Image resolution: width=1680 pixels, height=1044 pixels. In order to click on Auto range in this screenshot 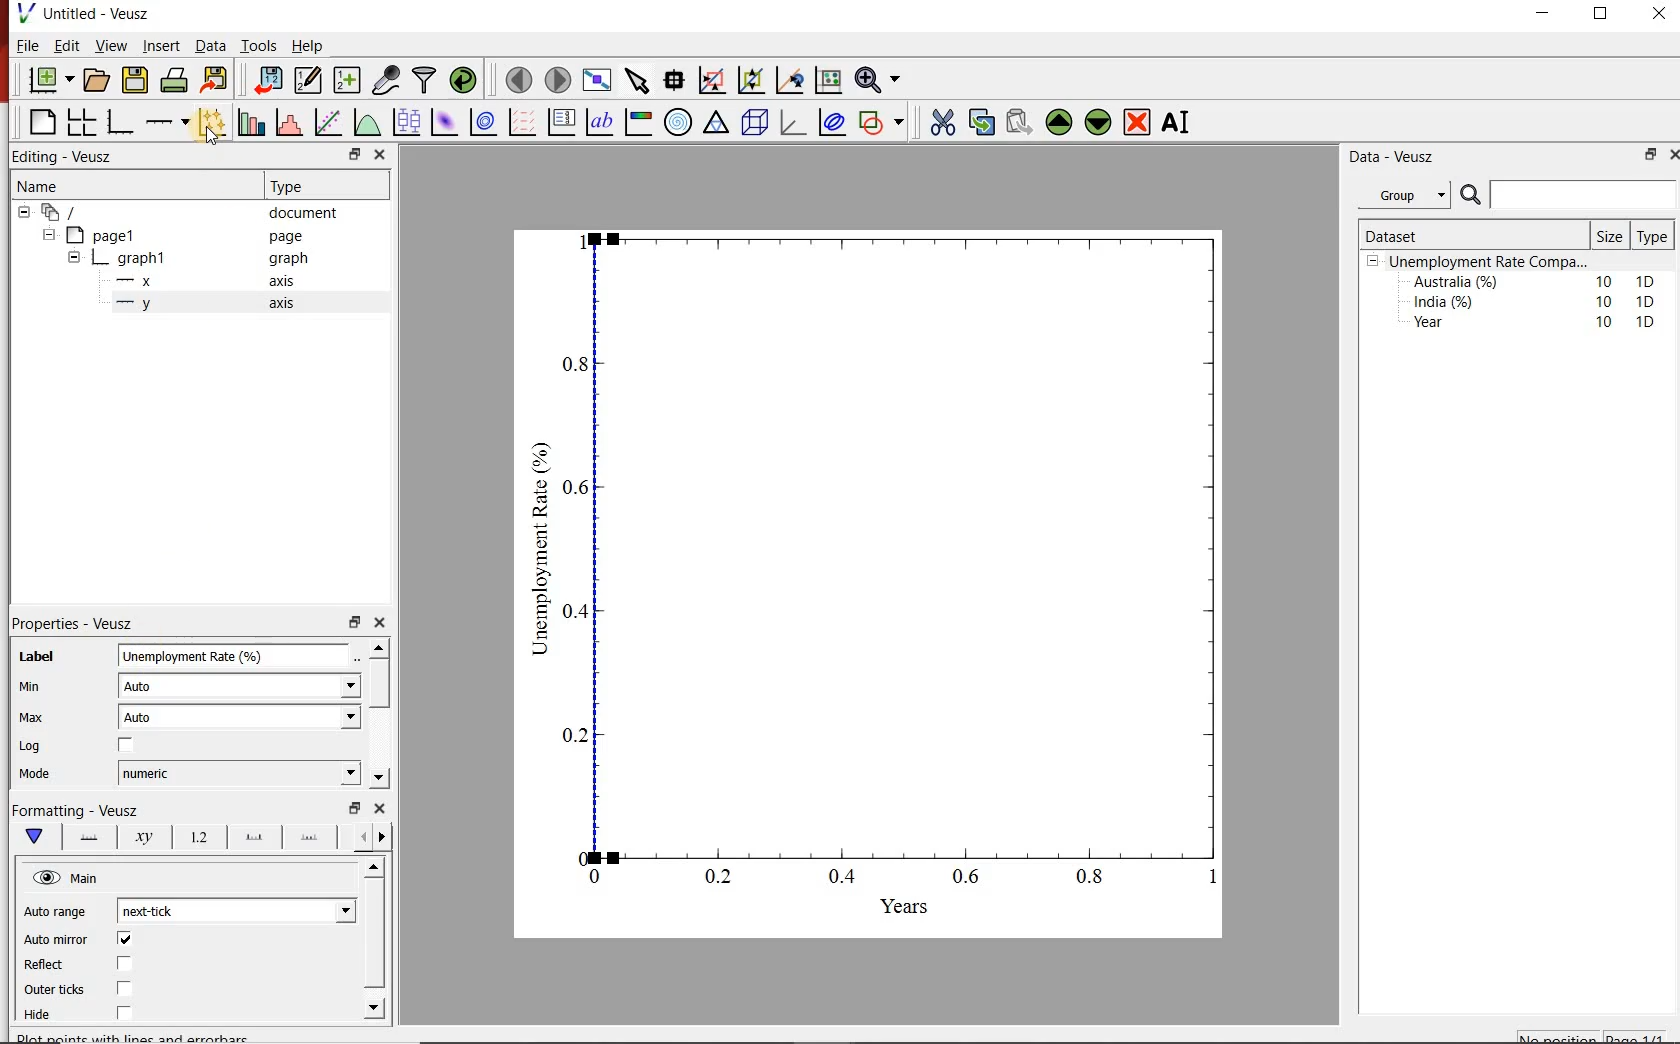, I will do `click(58, 914)`.